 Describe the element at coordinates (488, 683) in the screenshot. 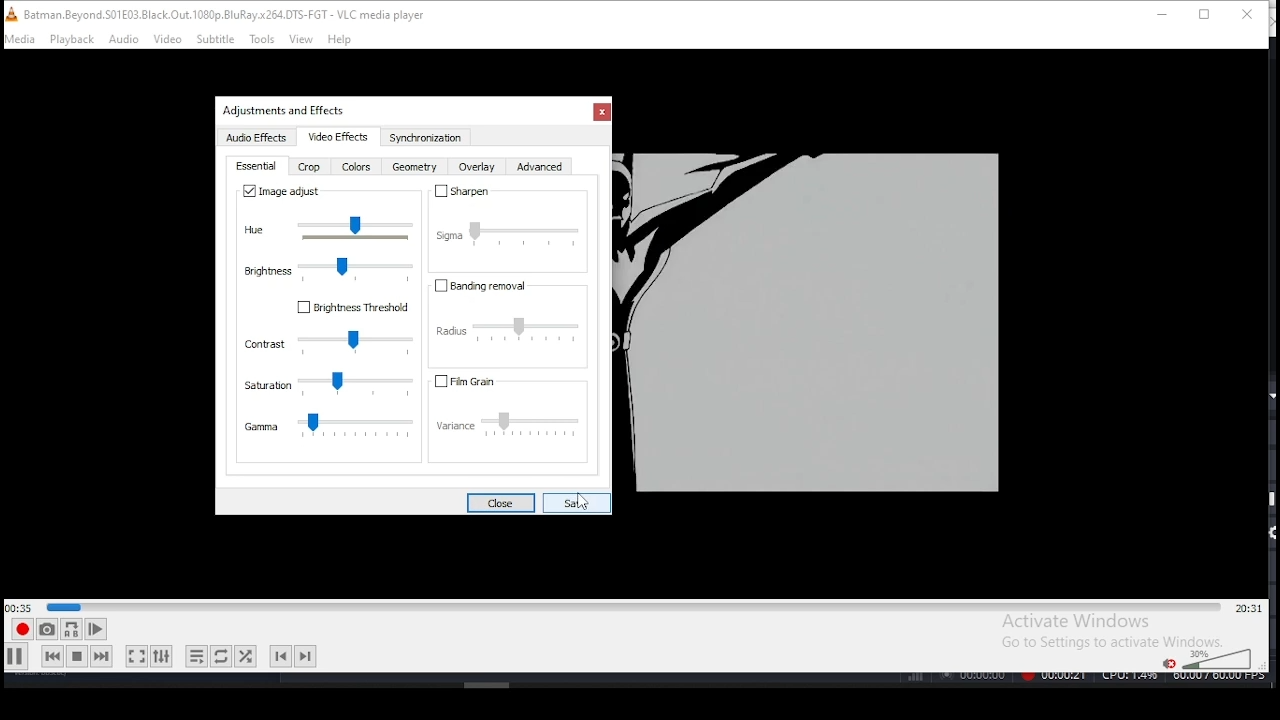

I see `` at that location.